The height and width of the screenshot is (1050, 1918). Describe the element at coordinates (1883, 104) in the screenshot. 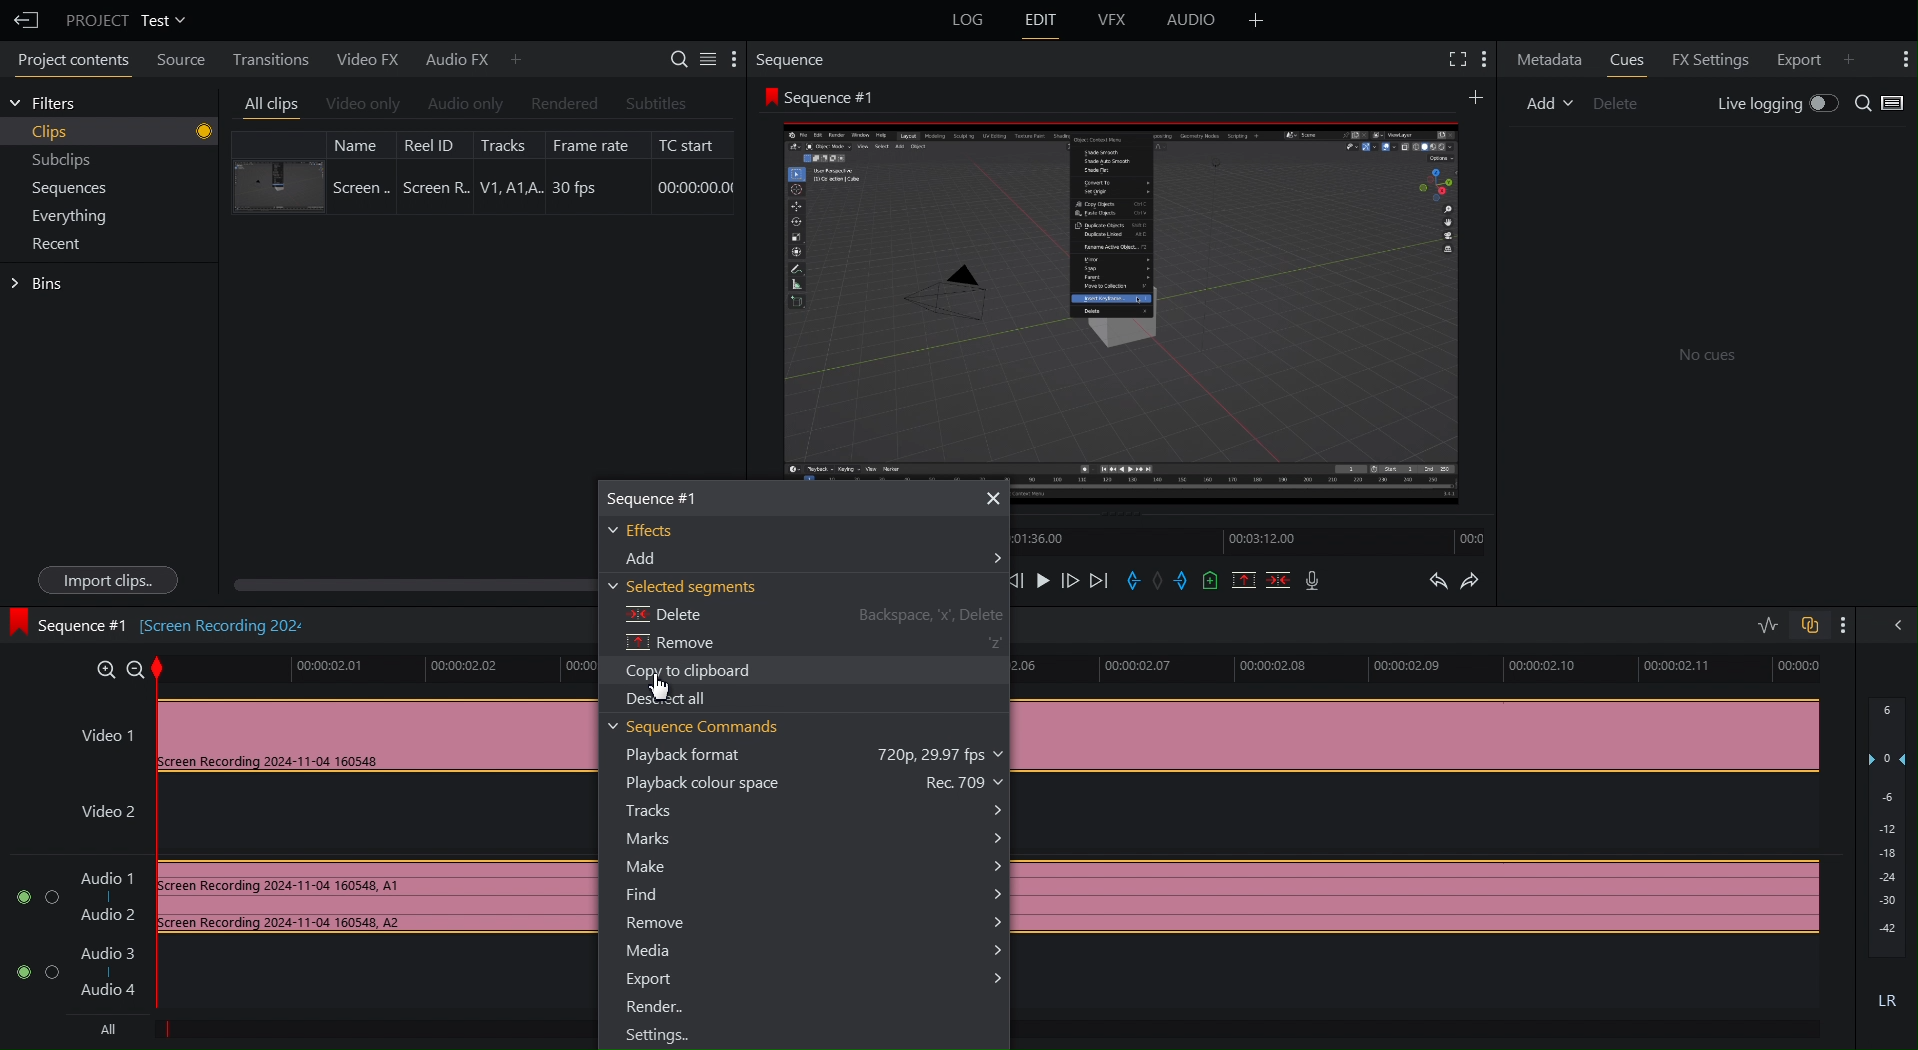

I see `Search` at that location.